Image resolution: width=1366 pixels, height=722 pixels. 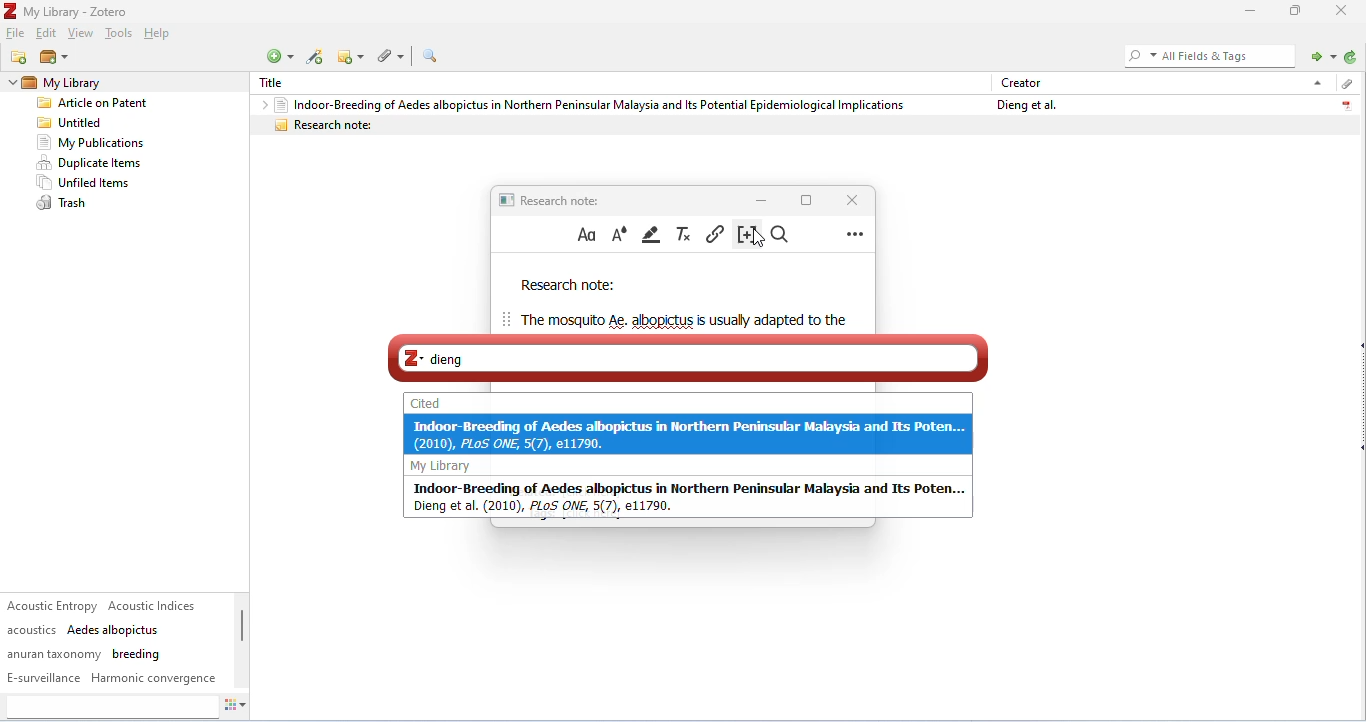 I want to click on highlight, so click(x=653, y=234).